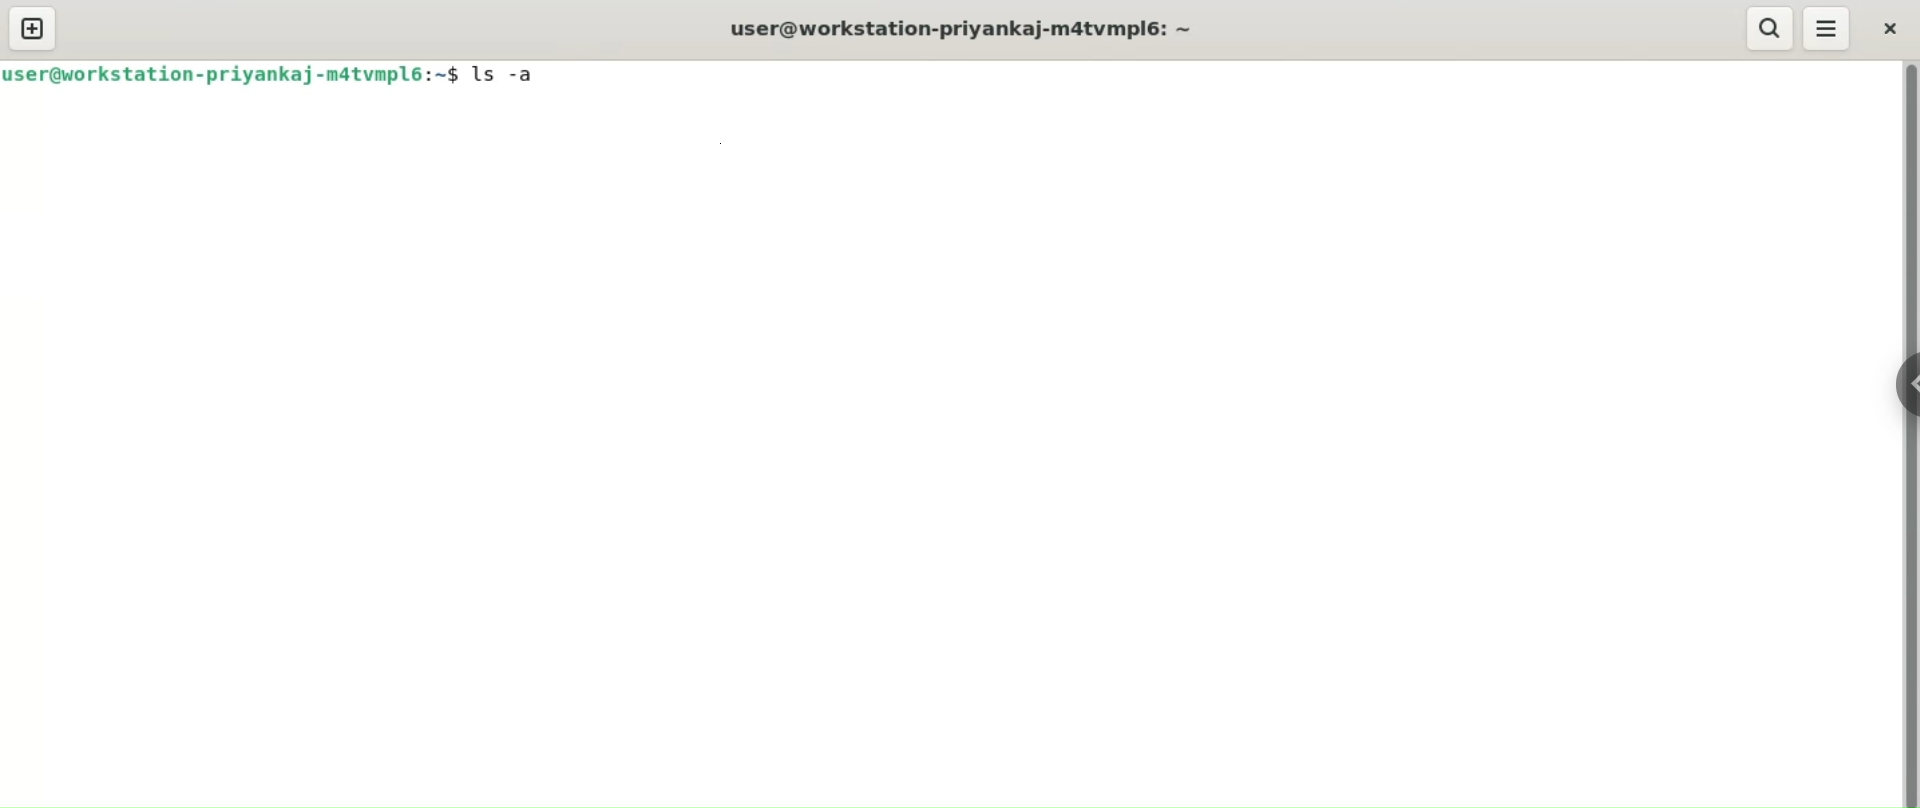 The width and height of the screenshot is (1920, 808). I want to click on close, so click(1886, 26).